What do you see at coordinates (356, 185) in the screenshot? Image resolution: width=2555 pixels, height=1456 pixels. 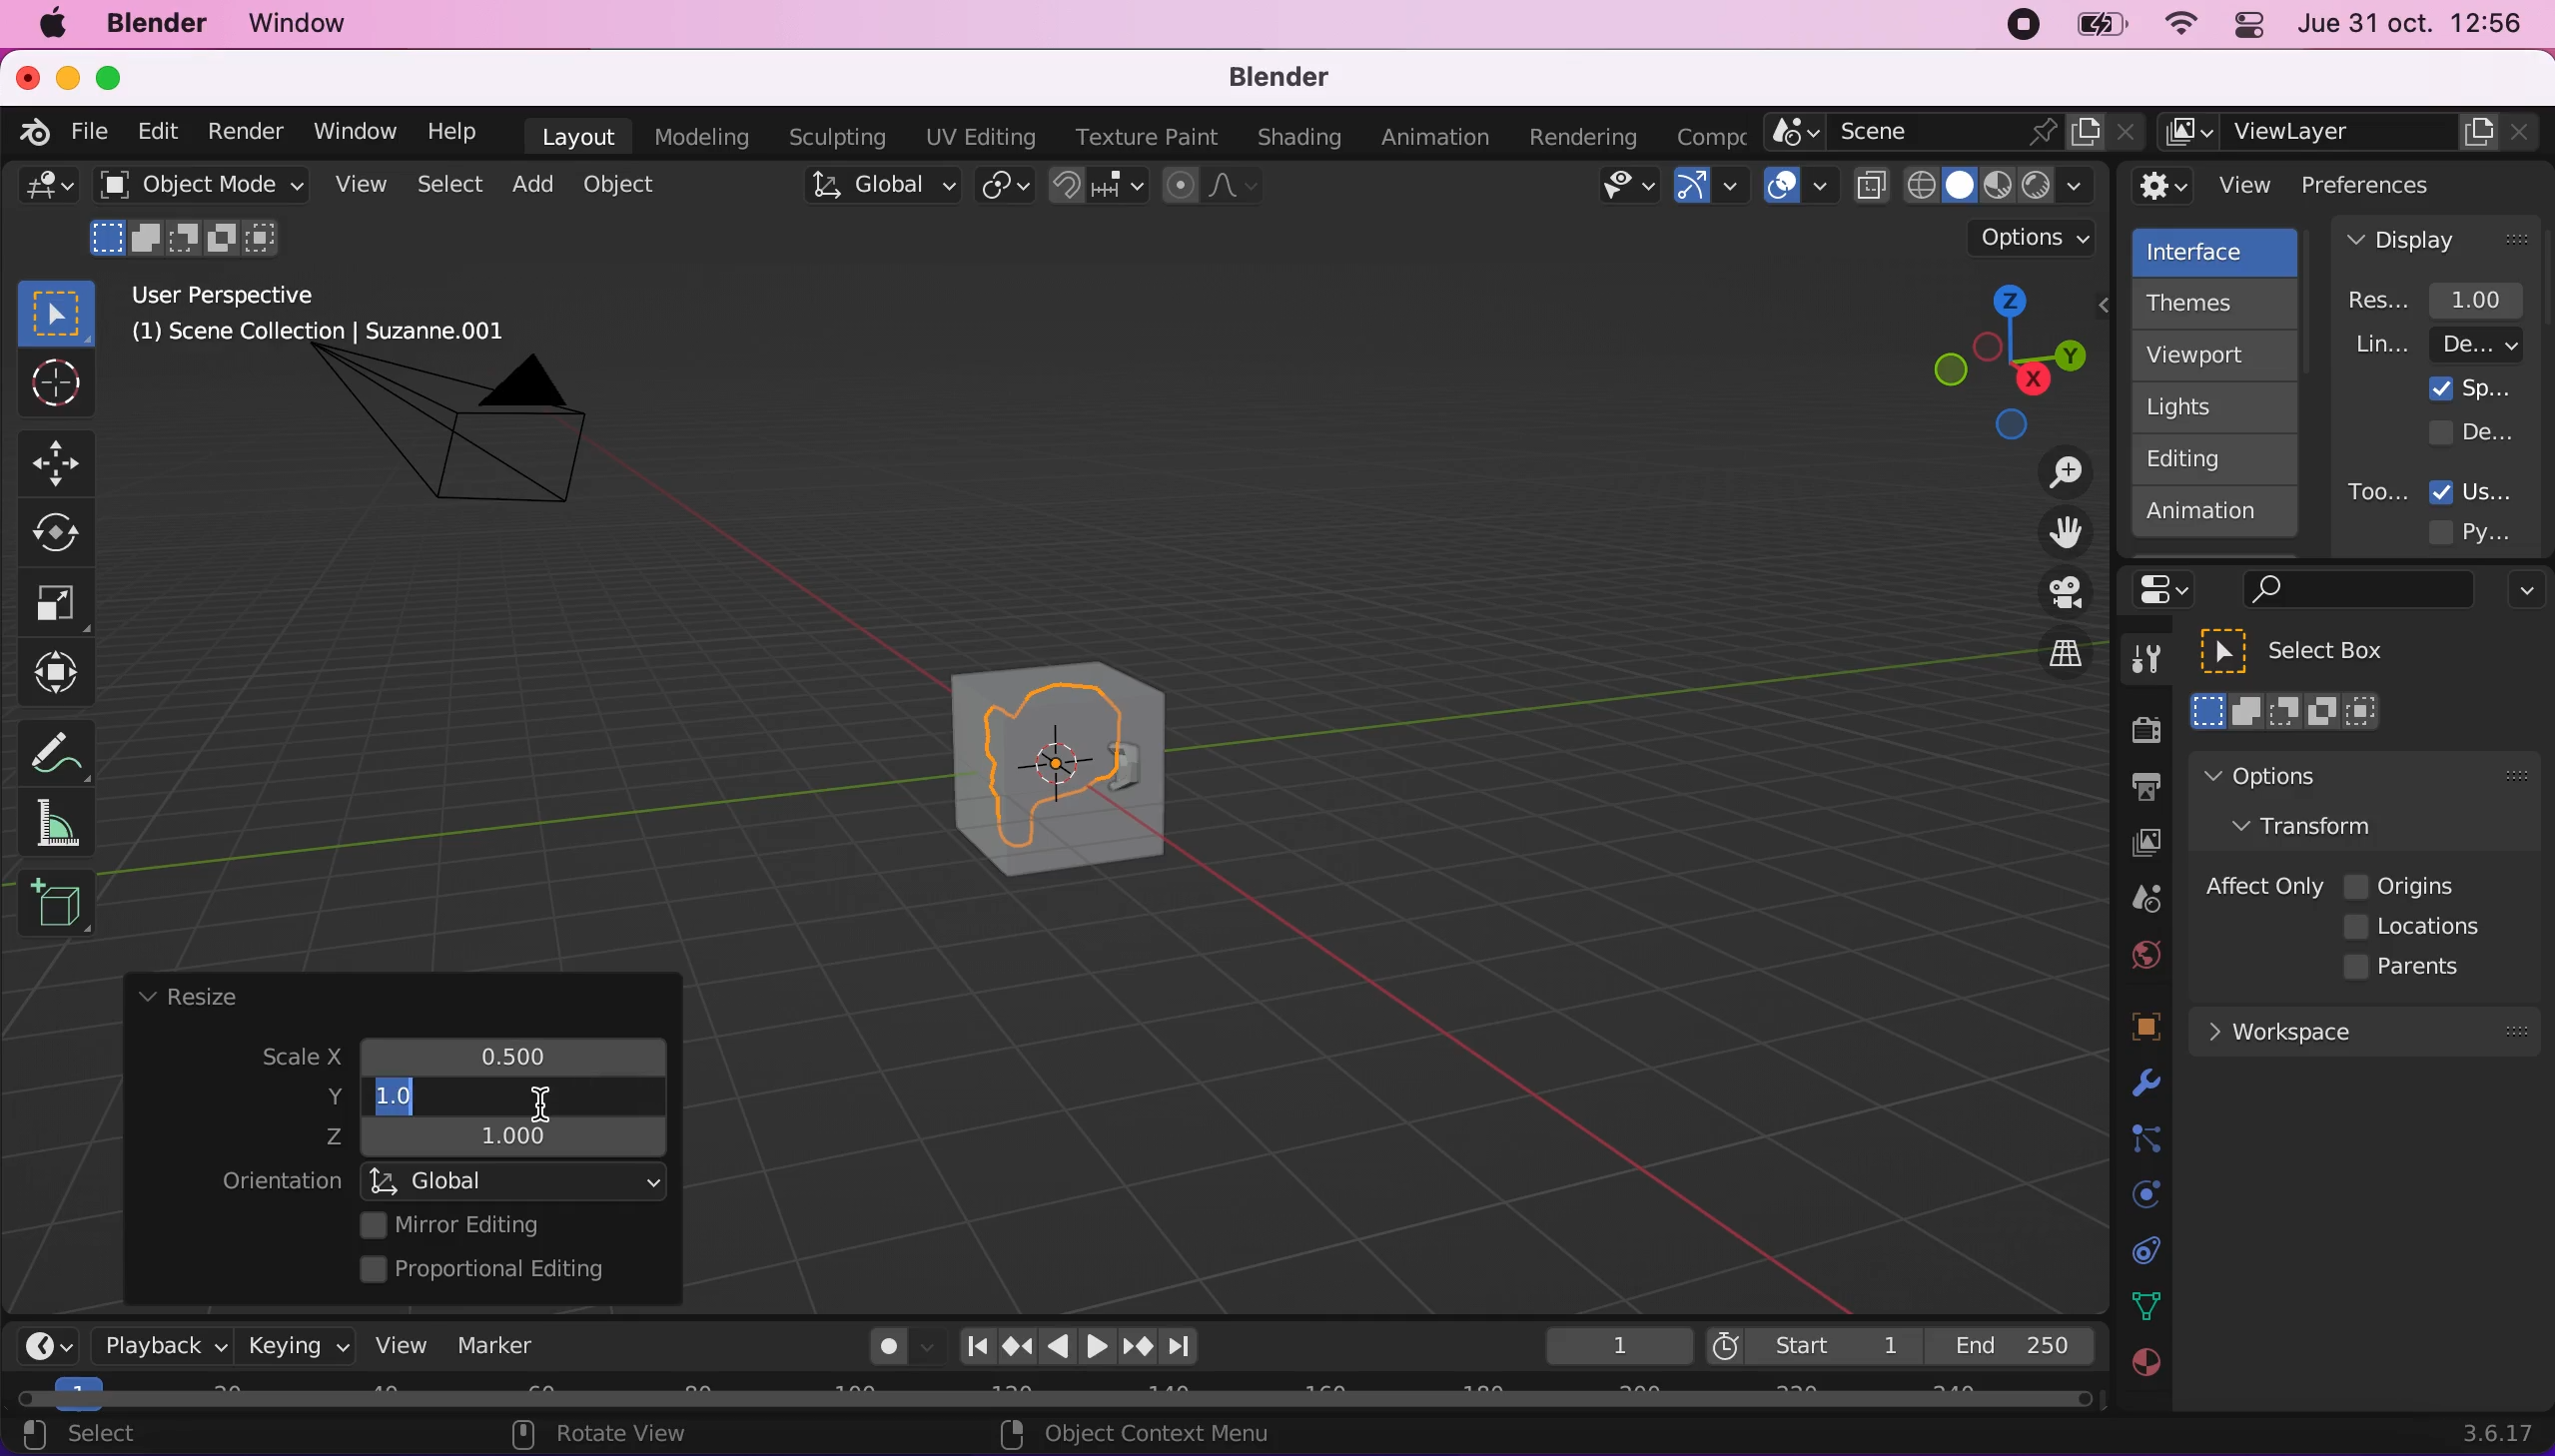 I see `view` at bounding box center [356, 185].